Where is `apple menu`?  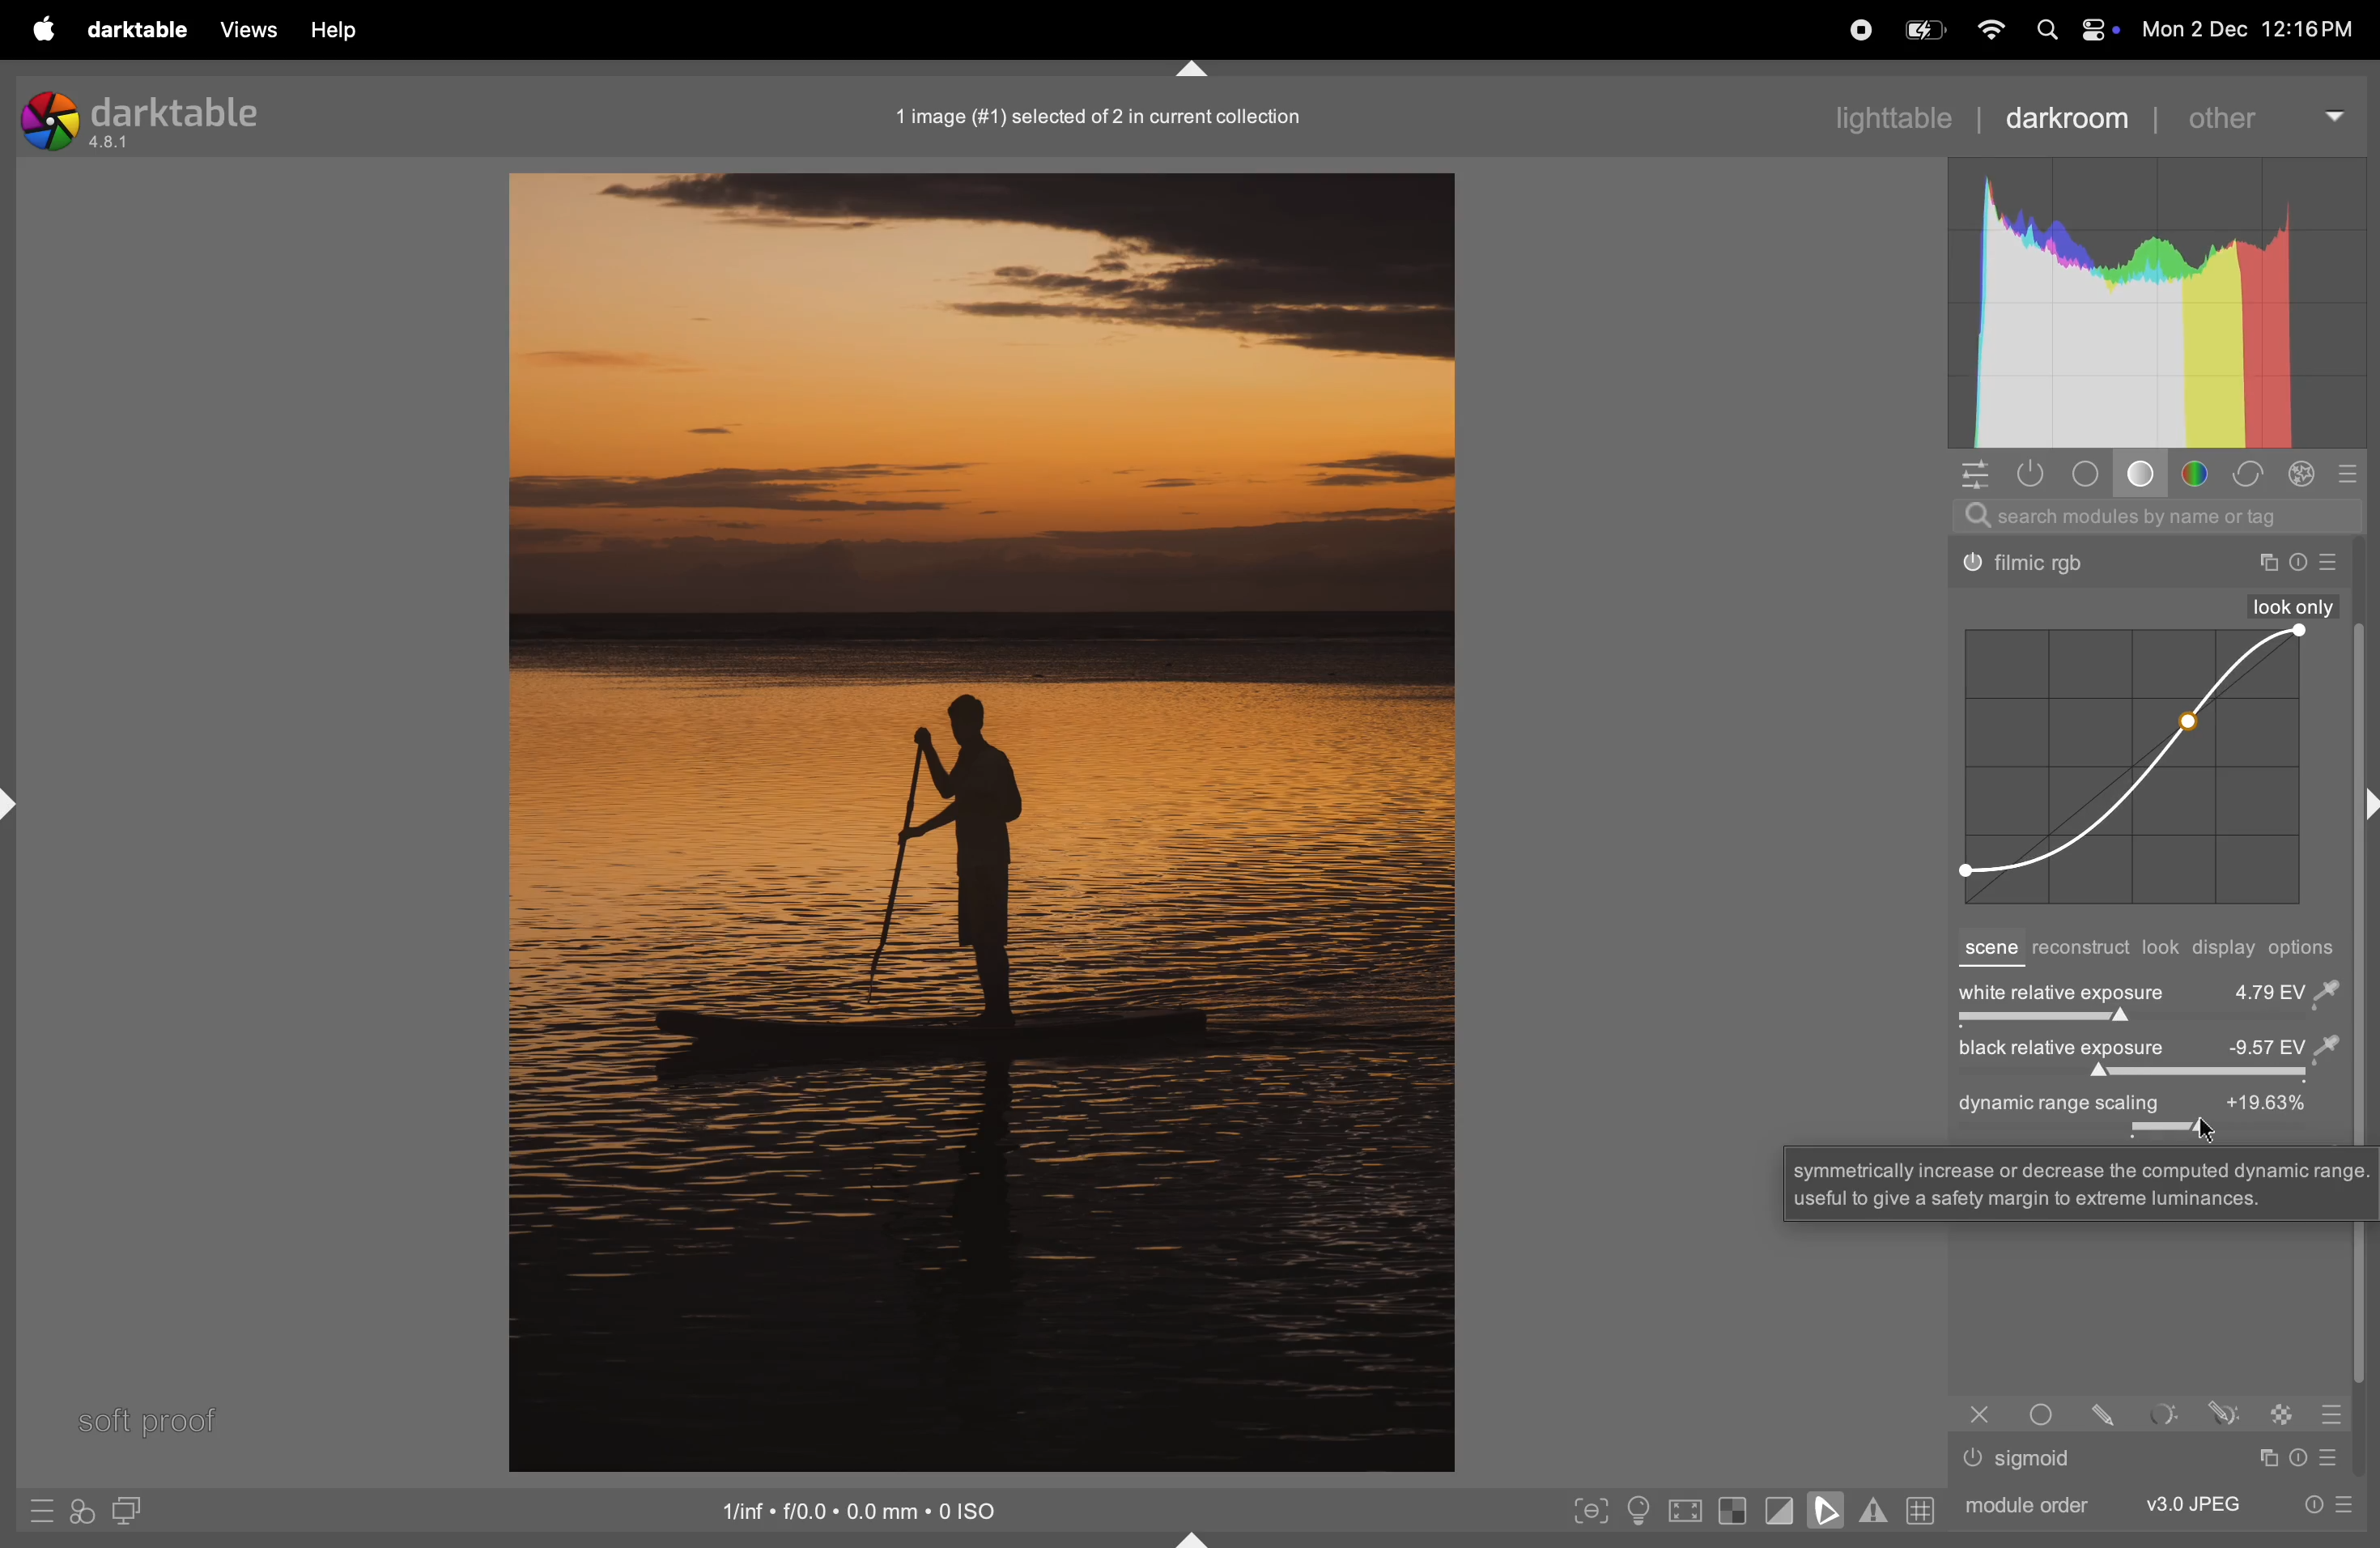
apple menu is located at coordinates (39, 29).